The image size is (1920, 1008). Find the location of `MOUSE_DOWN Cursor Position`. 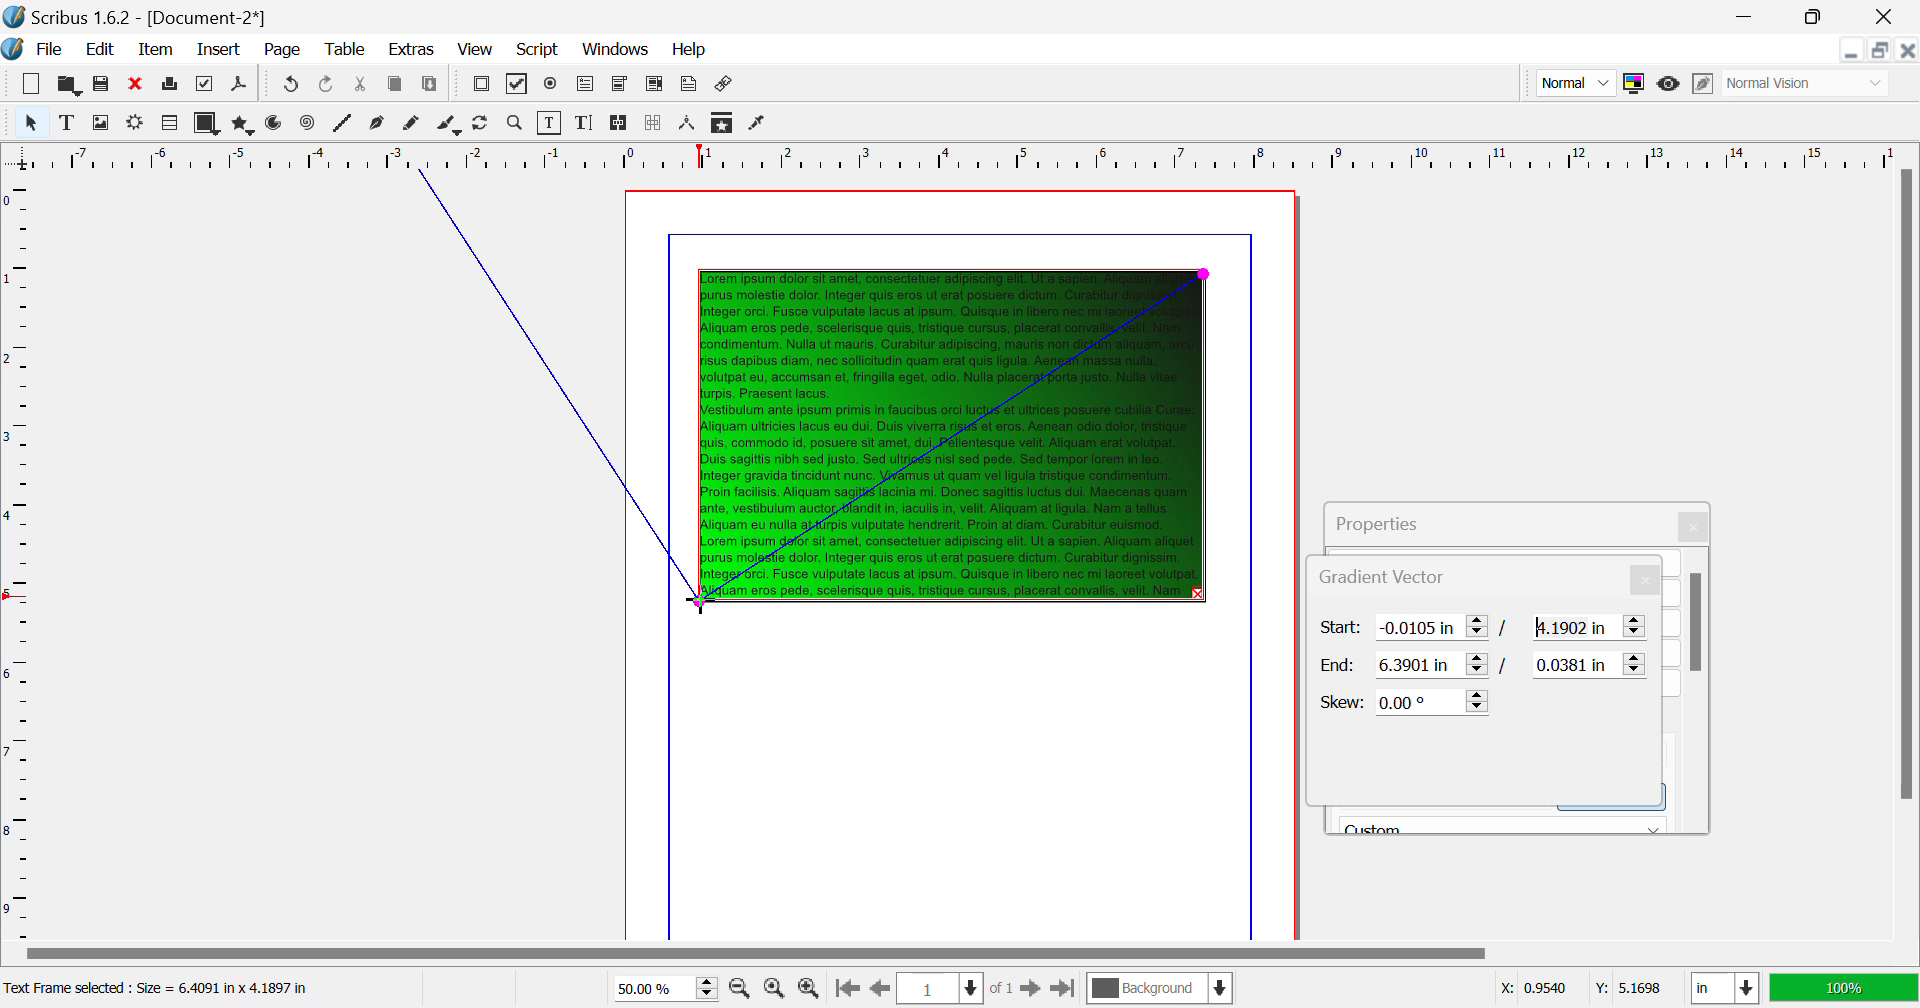

MOUSE_DOWN Cursor Position is located at coordinates (703, 600).